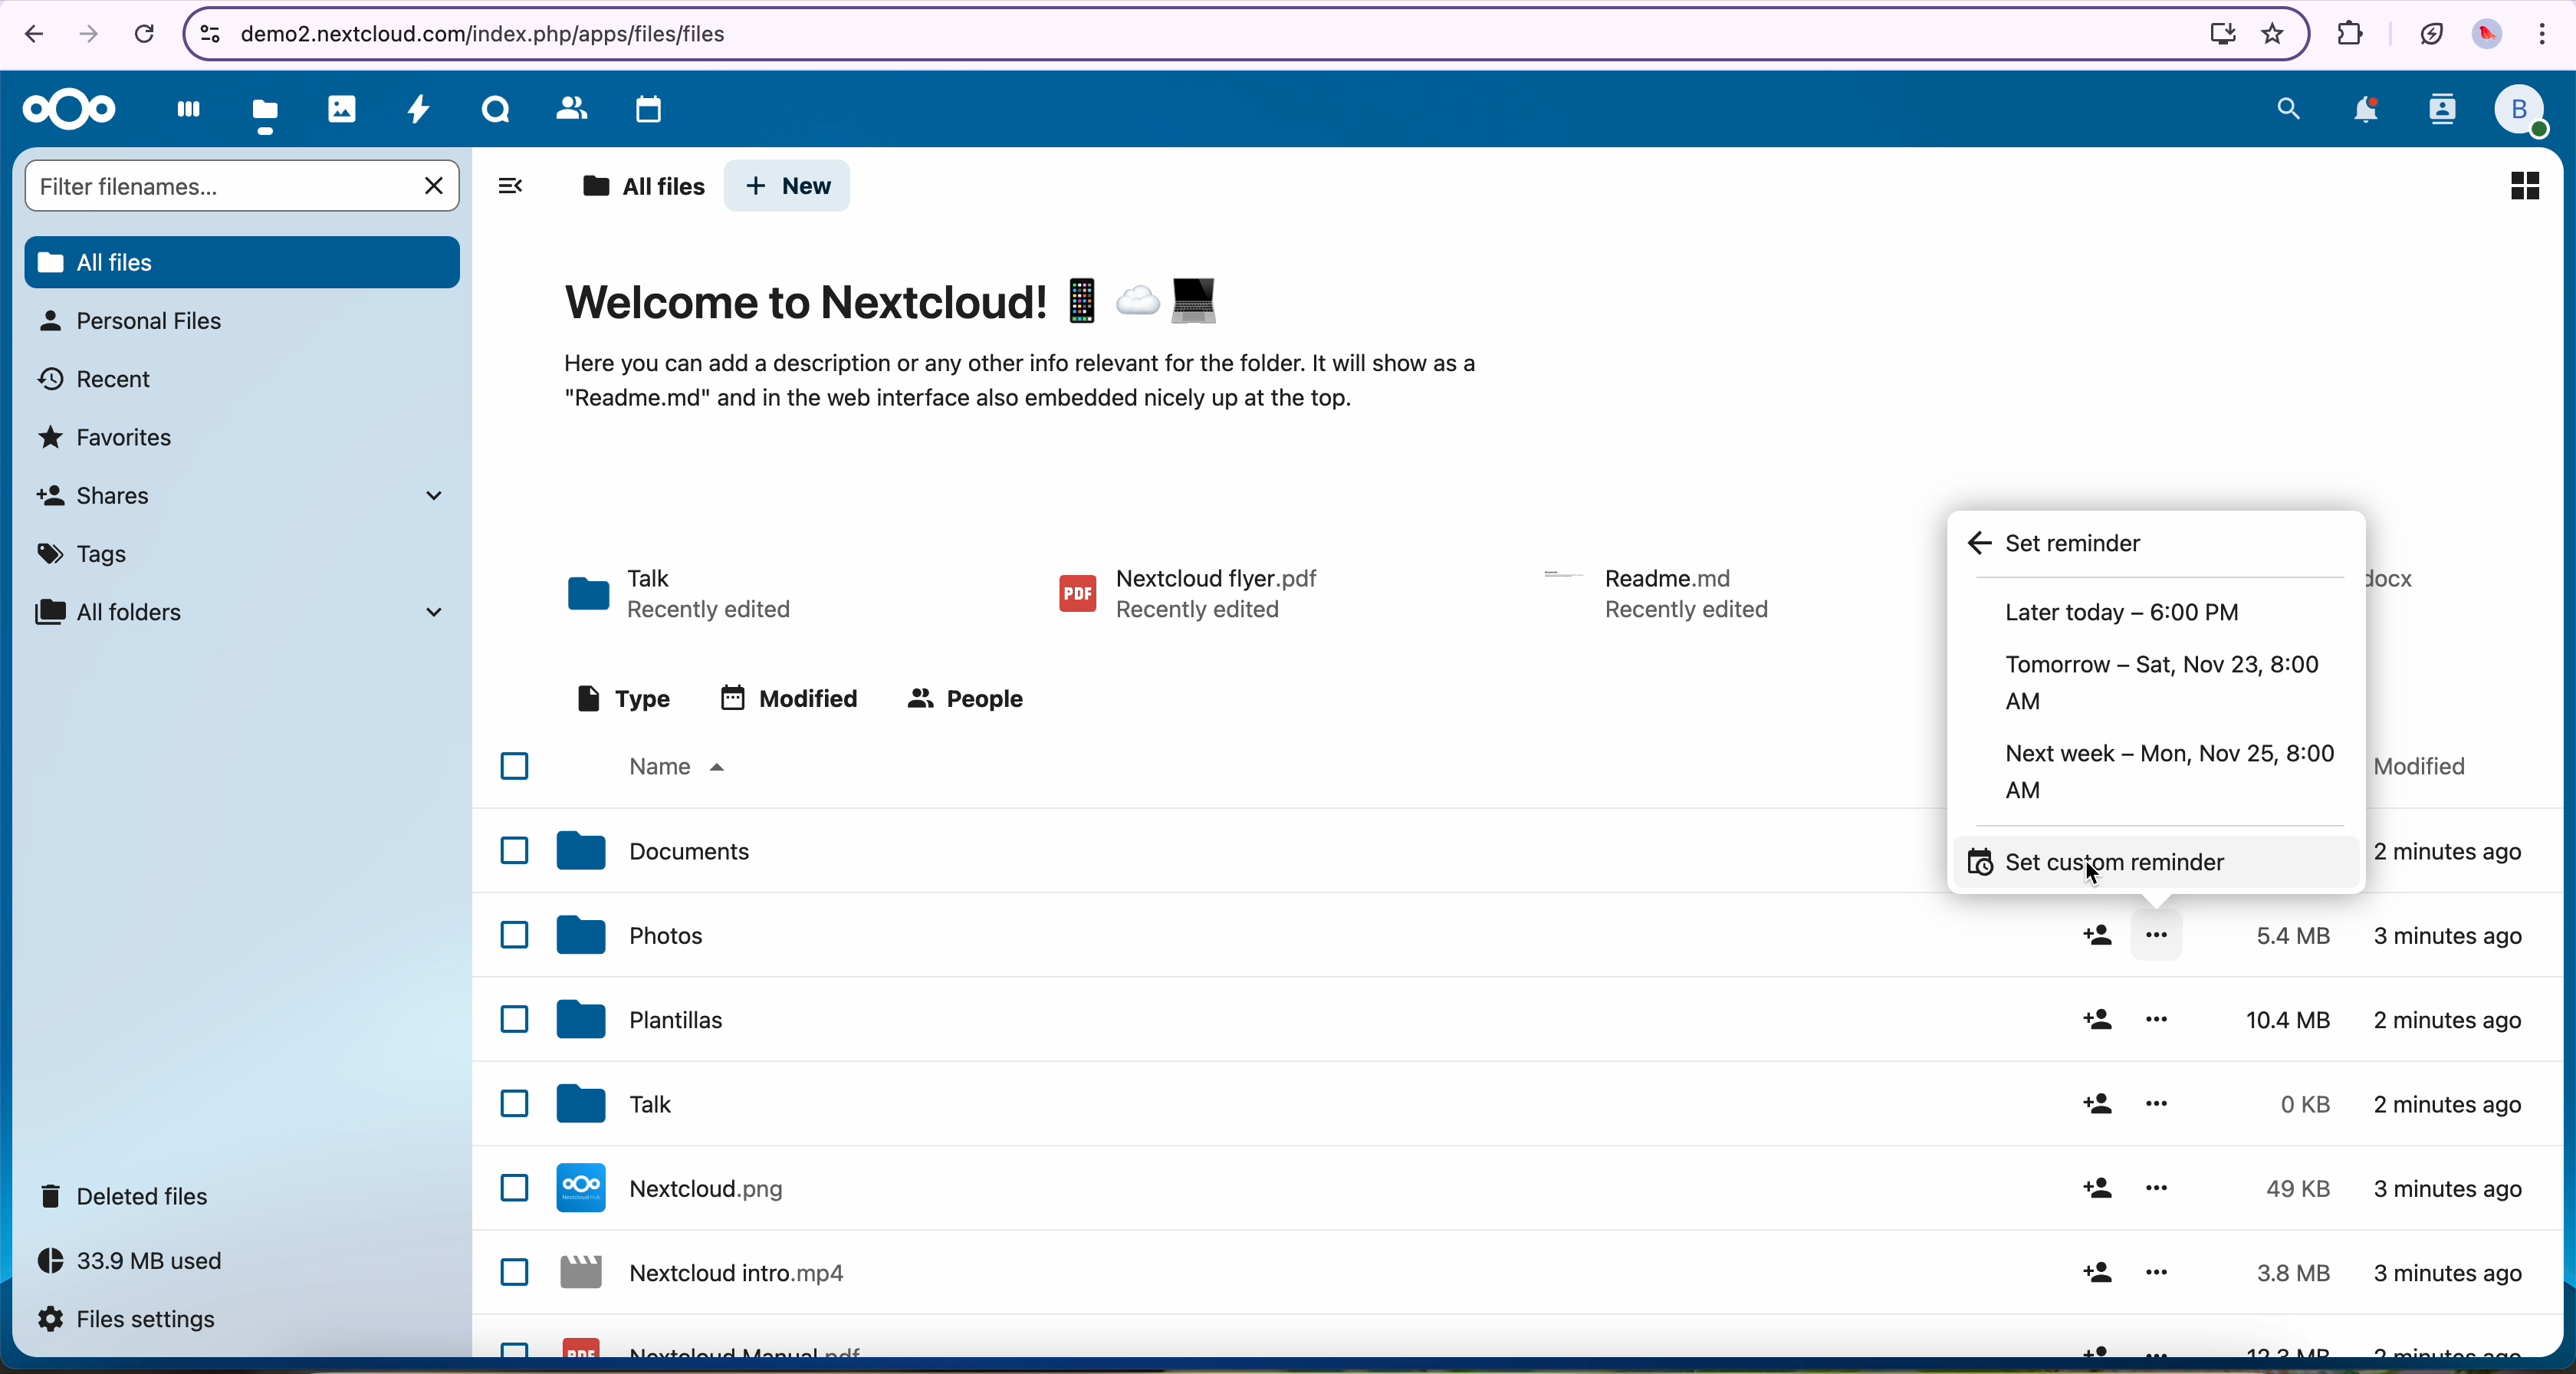  I want to click on install Nextcloud, so click(2215, 35).